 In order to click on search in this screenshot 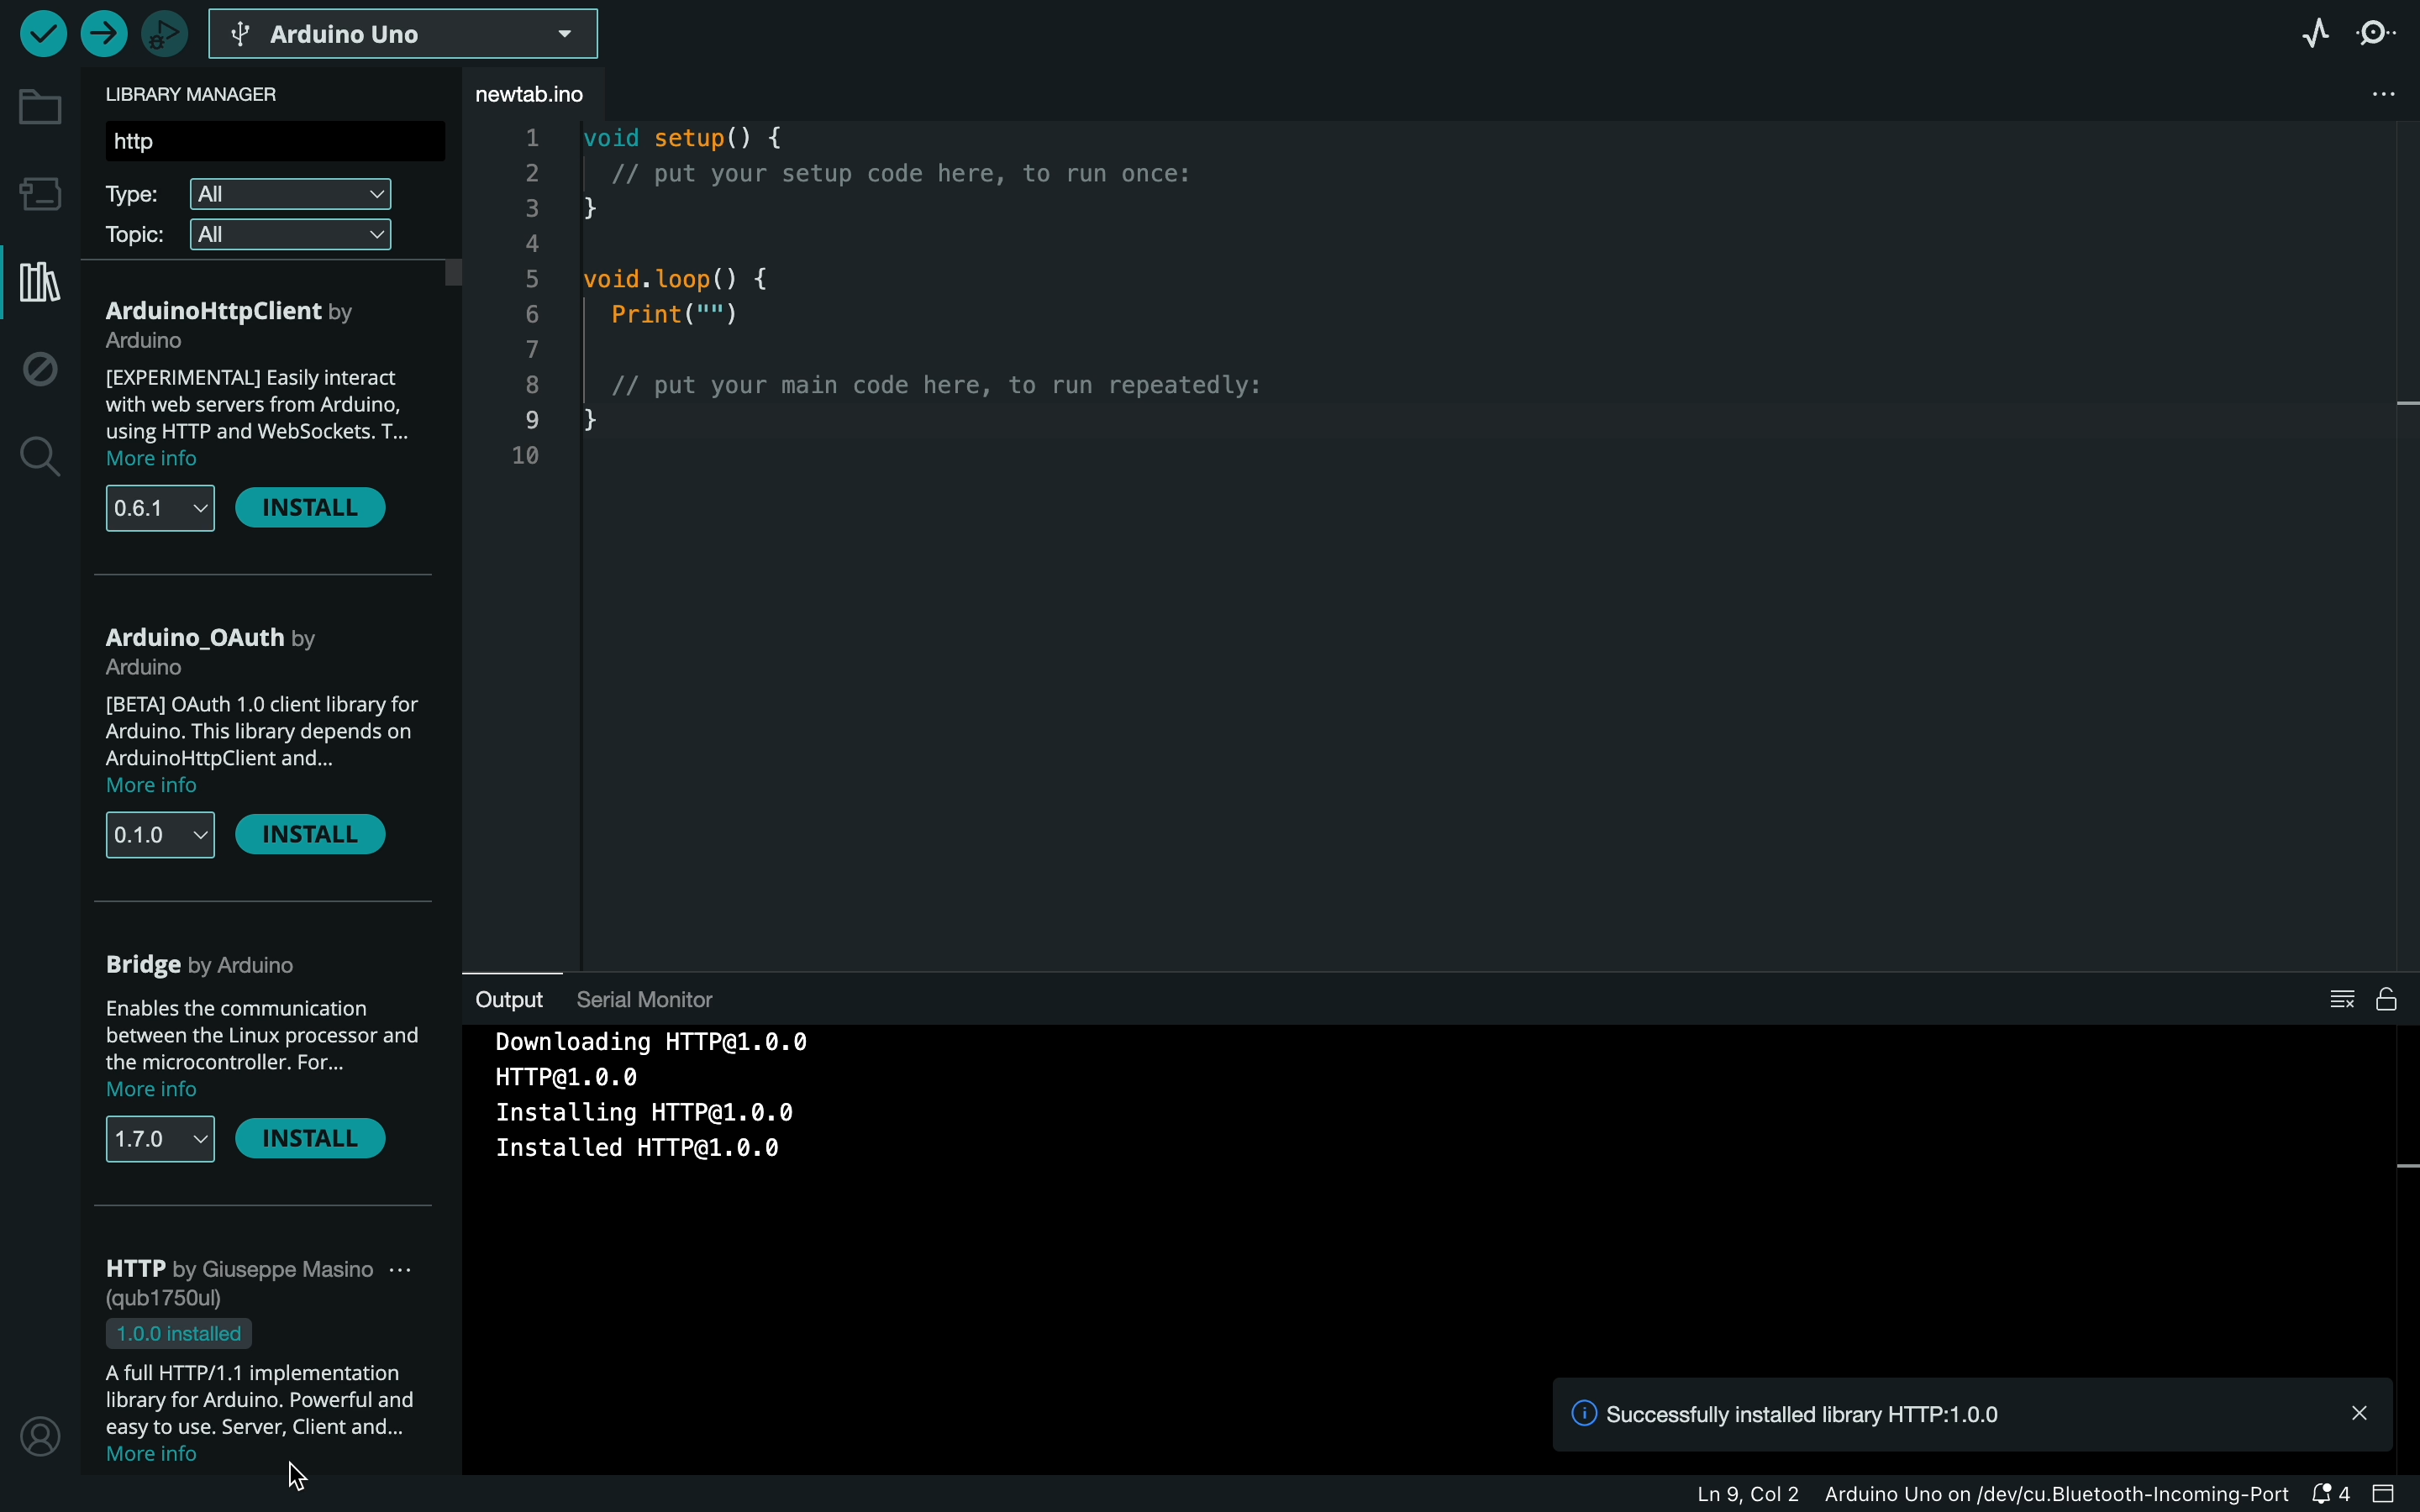, I will do `click(37, 459)`.